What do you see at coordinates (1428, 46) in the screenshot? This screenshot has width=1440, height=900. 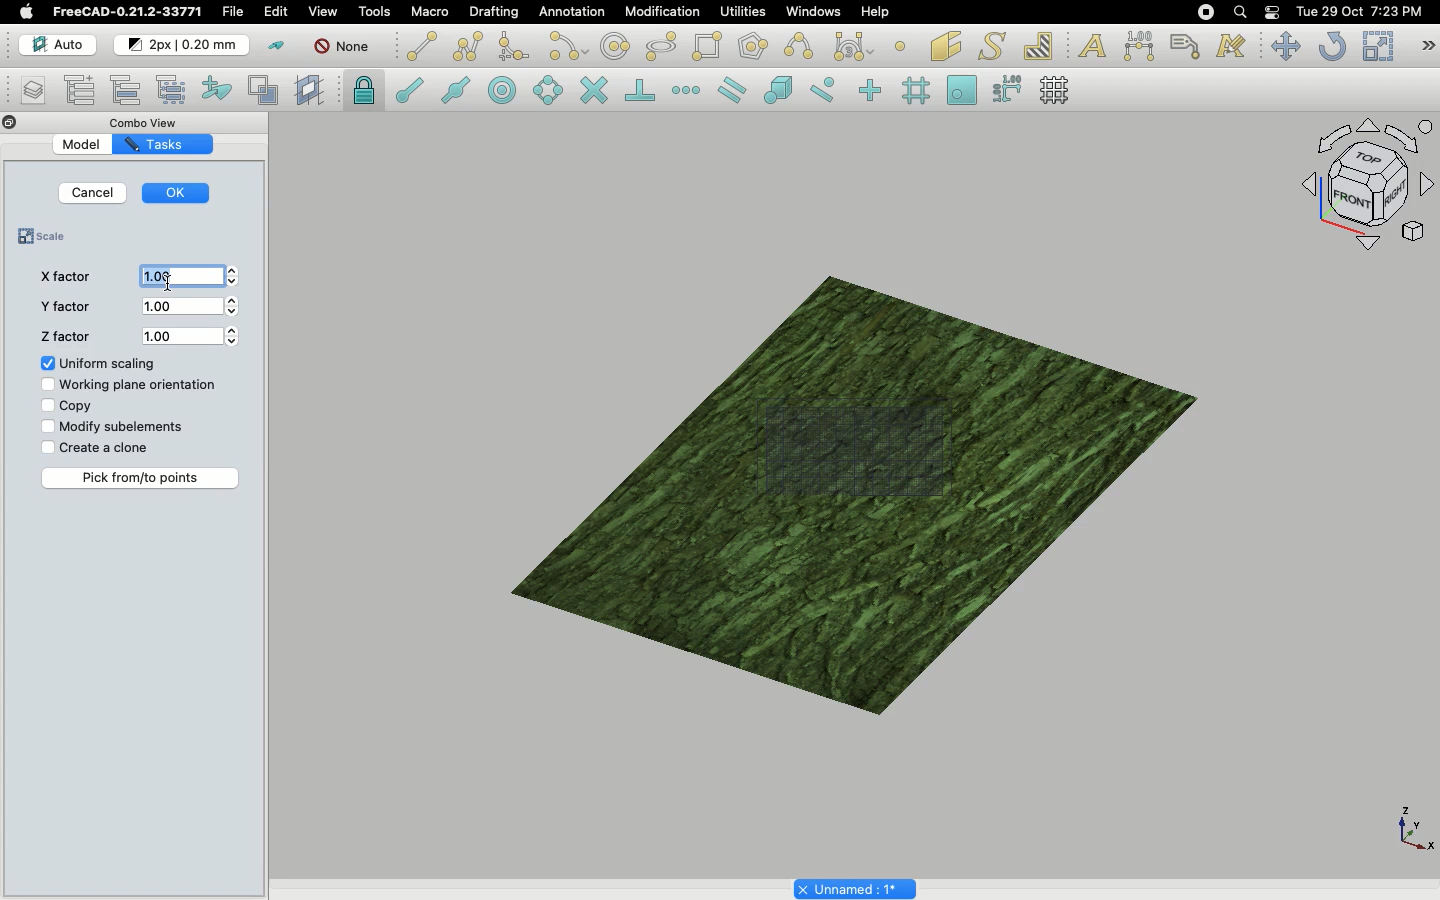 I see `Draft modification tools` at bounding box center [1428, 46].